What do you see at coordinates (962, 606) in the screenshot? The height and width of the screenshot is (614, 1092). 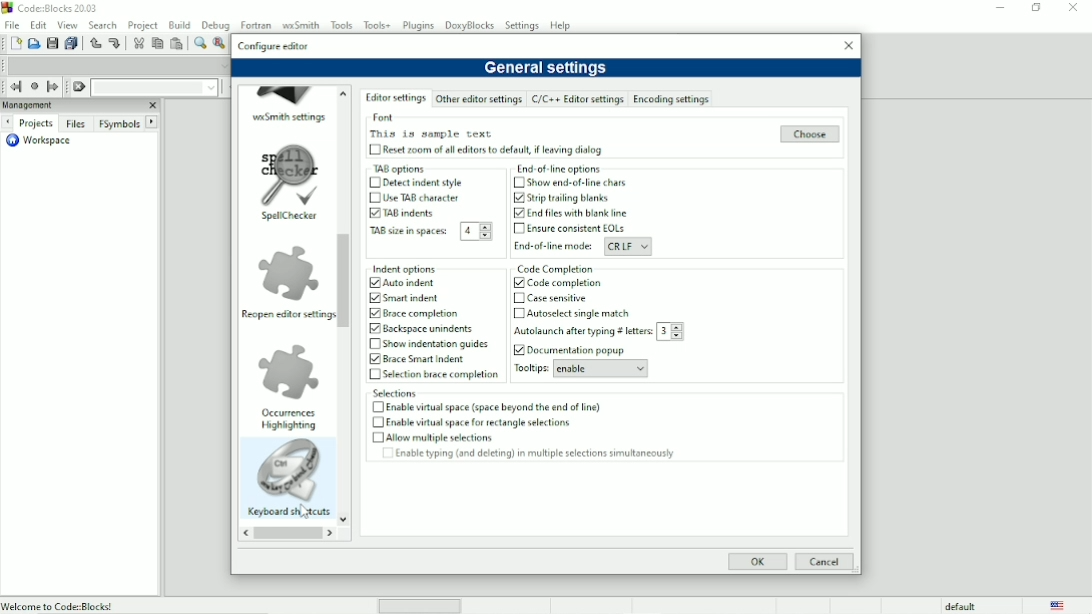 I see `default` at bounding box center [962, 606].